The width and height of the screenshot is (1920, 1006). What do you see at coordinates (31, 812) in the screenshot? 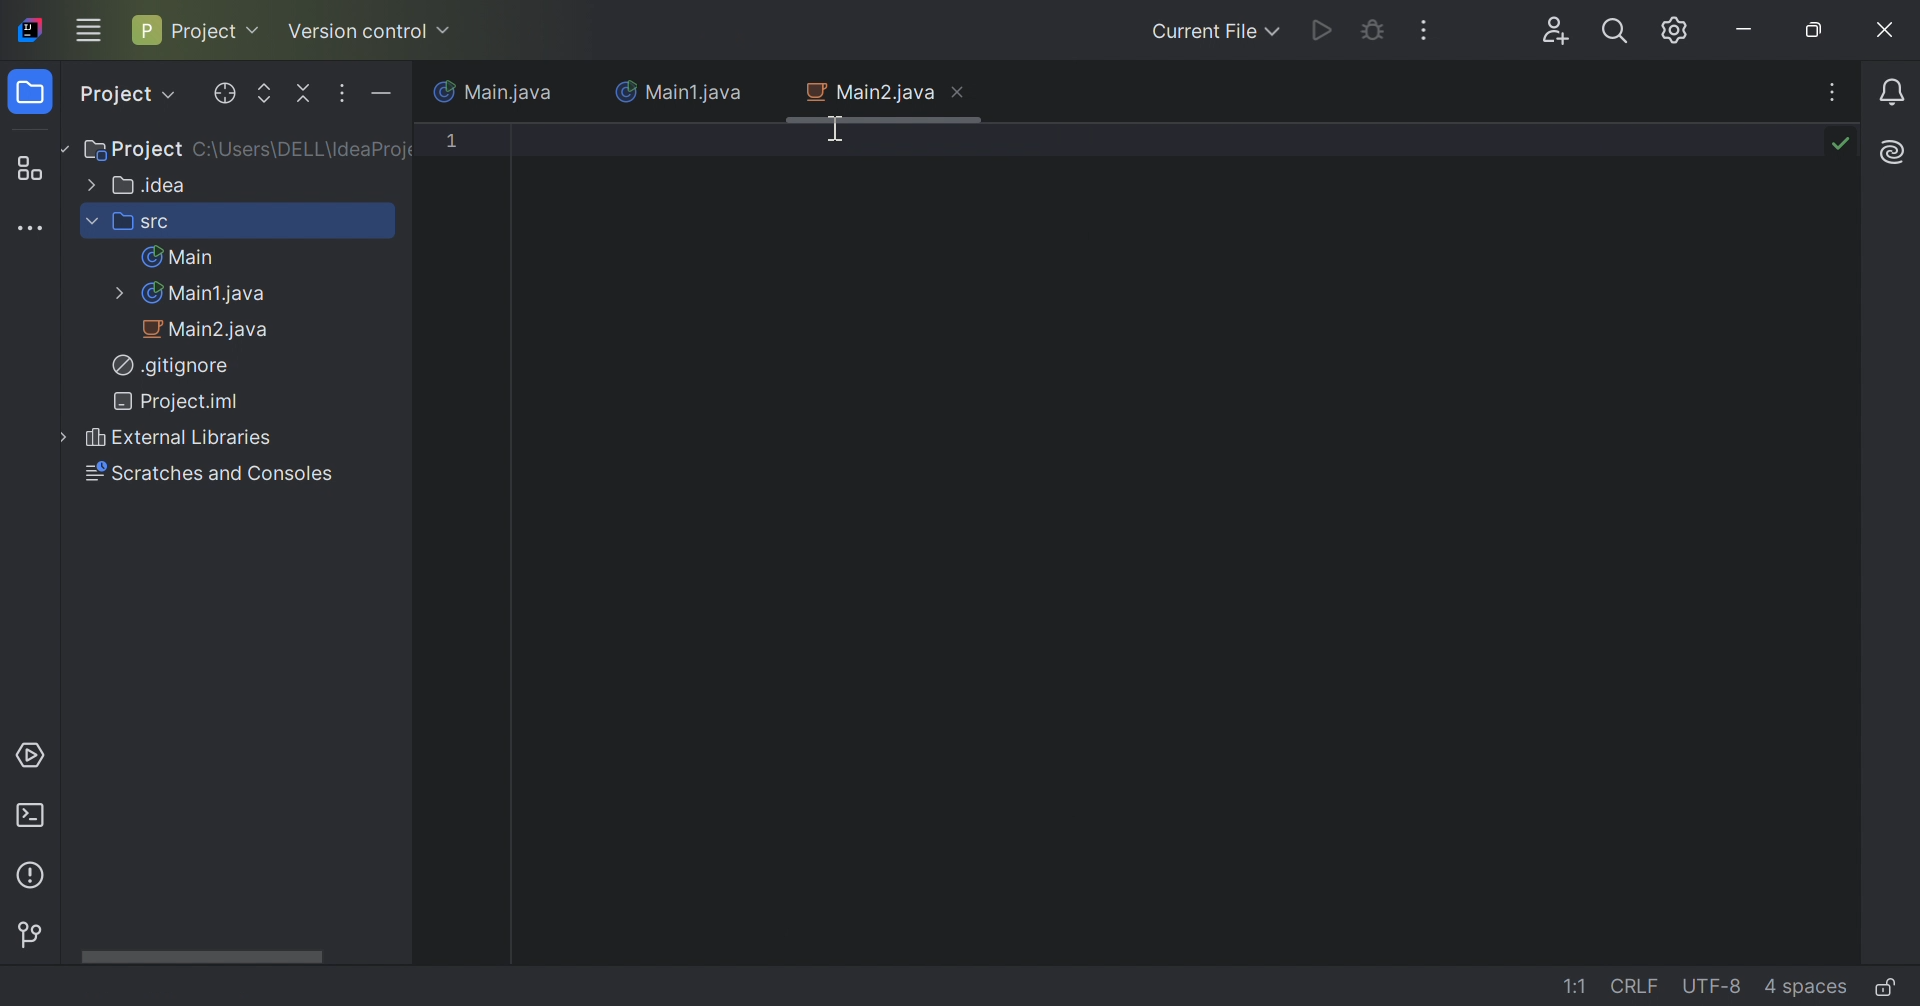
I see `Terminal` at bounding box center [31, 812].